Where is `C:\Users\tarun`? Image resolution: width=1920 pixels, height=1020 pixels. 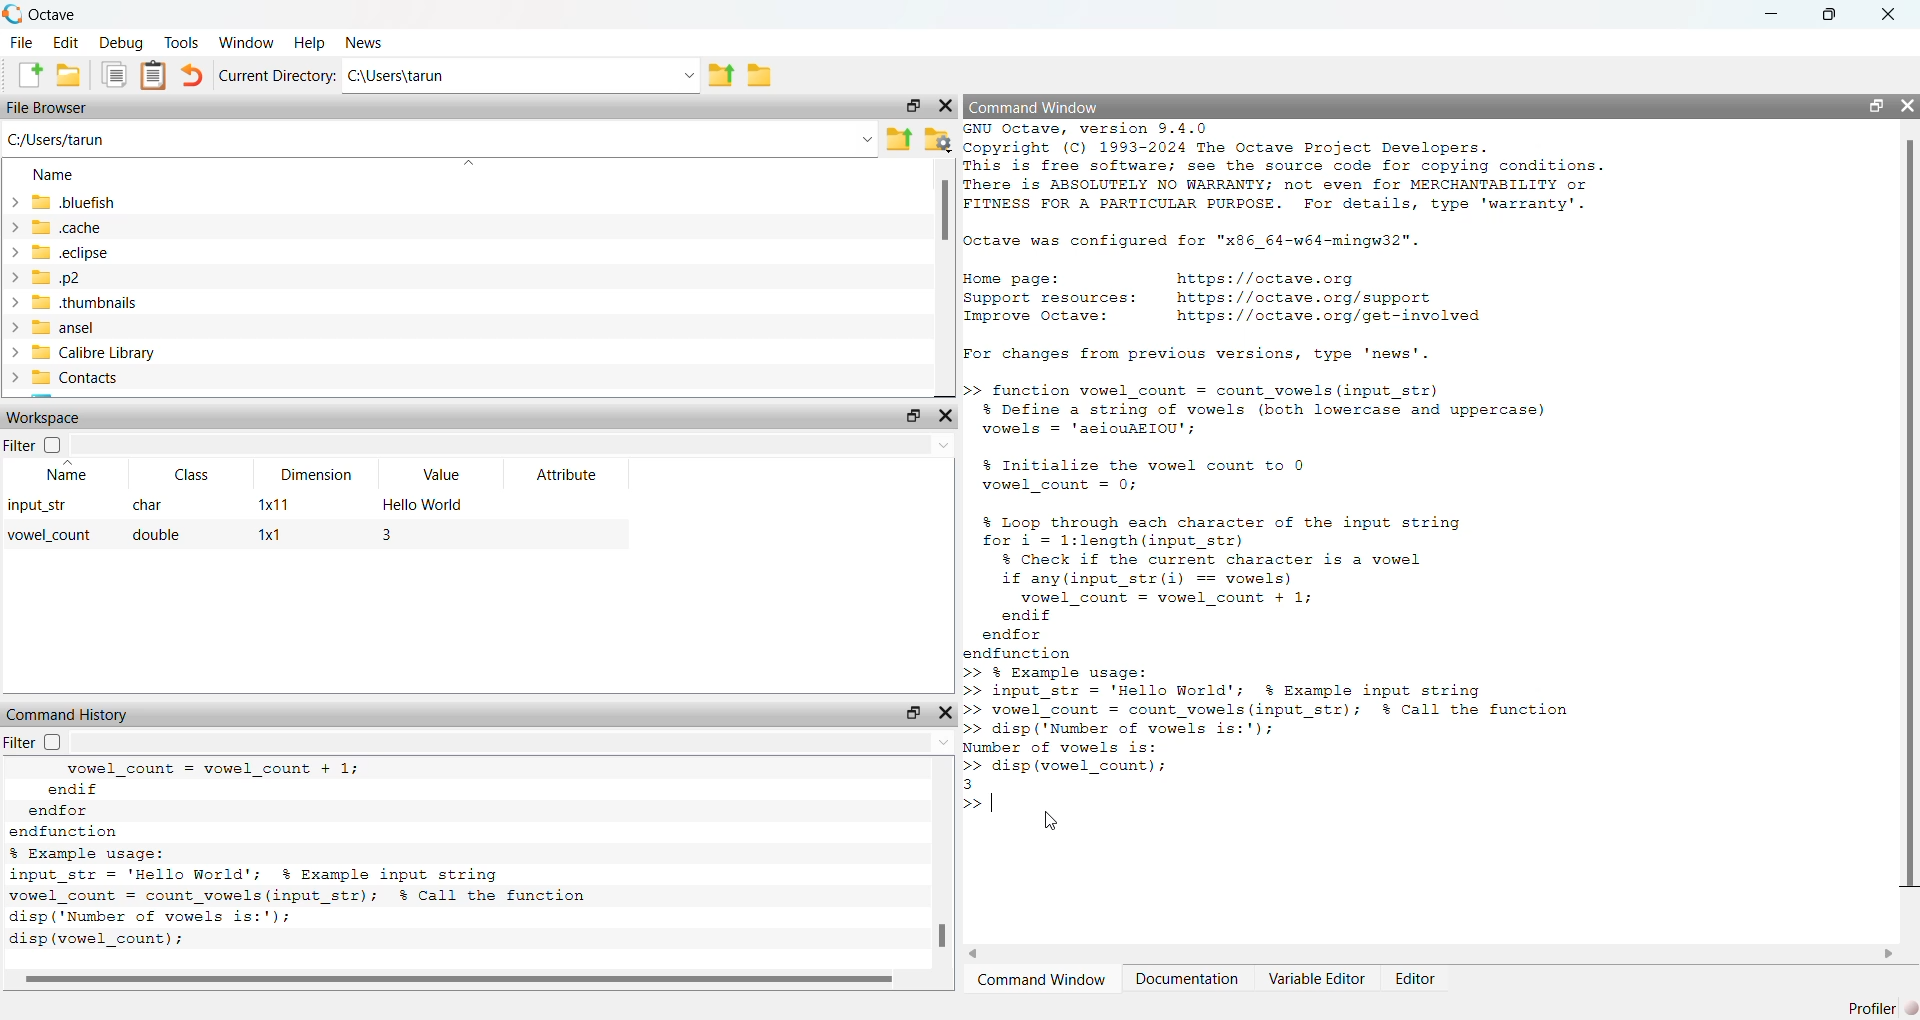 C:\Users\tarun is located at coordinates (491, 75).